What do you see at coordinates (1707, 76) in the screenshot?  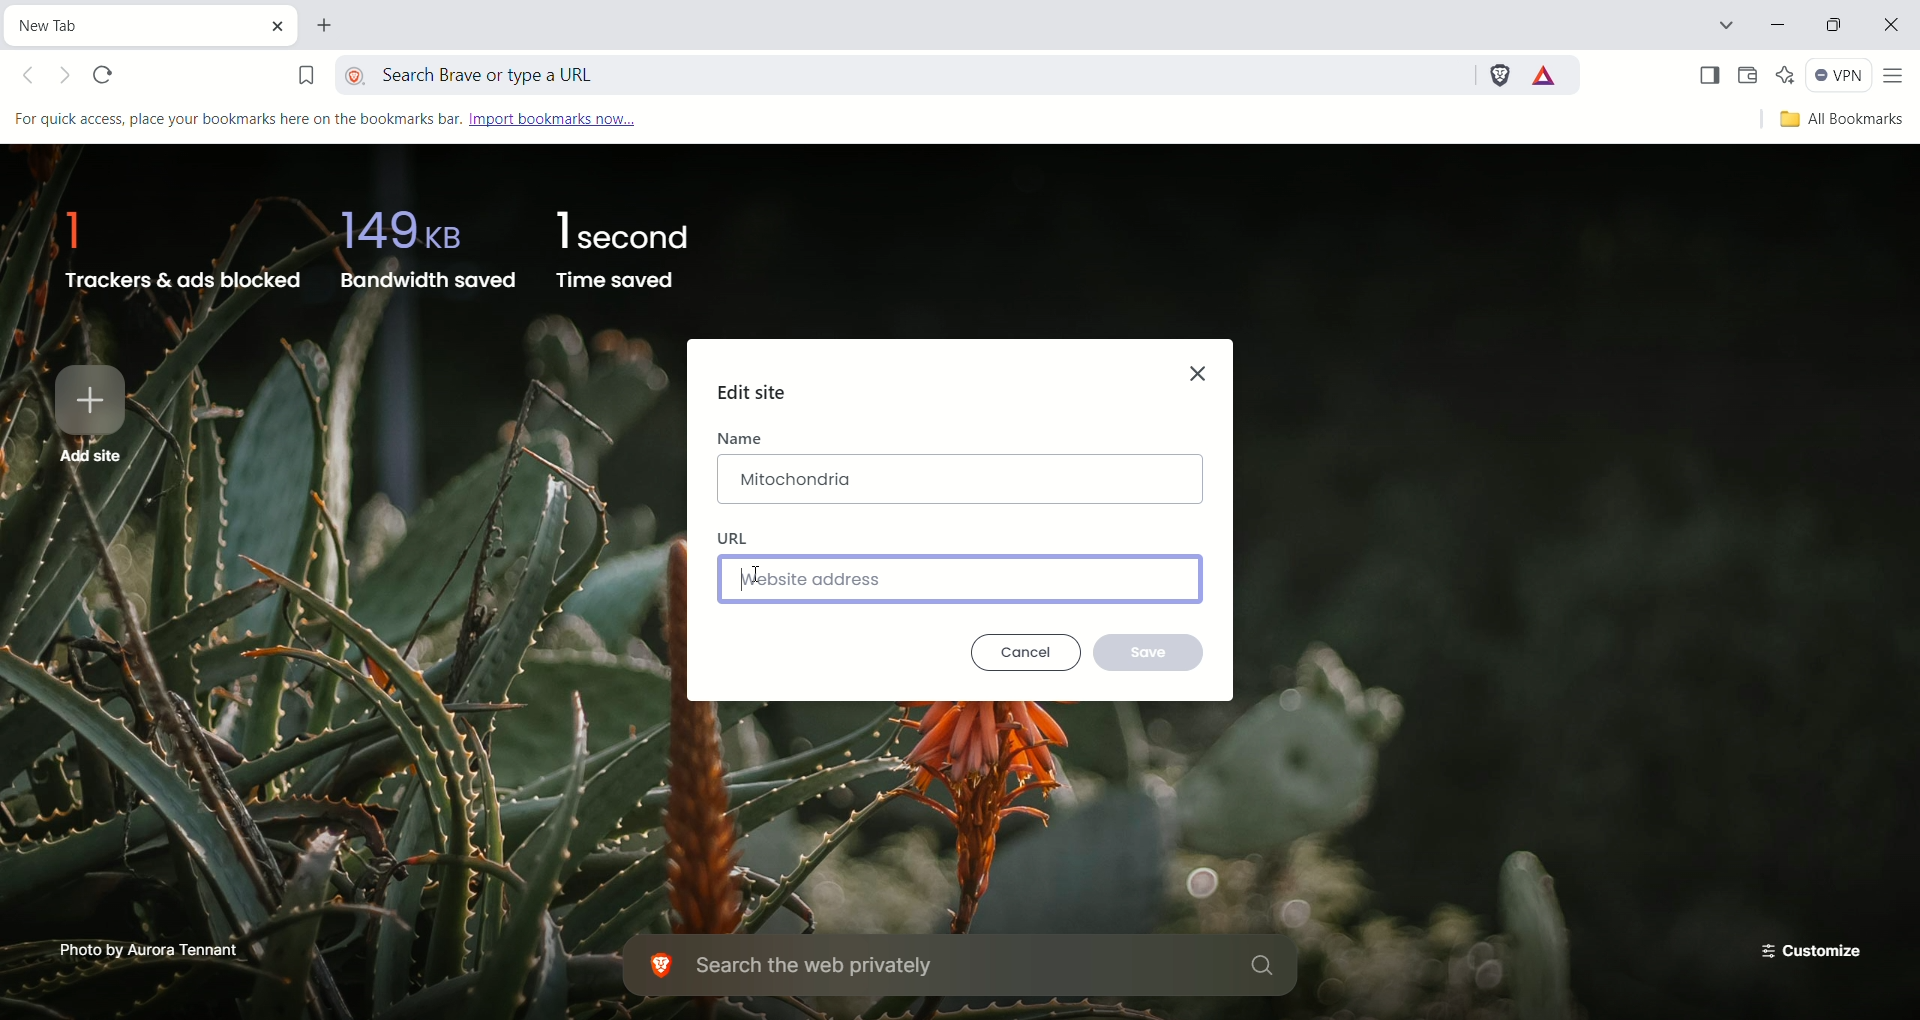 I see `show sidebar` at bounding box center [1707, 76].